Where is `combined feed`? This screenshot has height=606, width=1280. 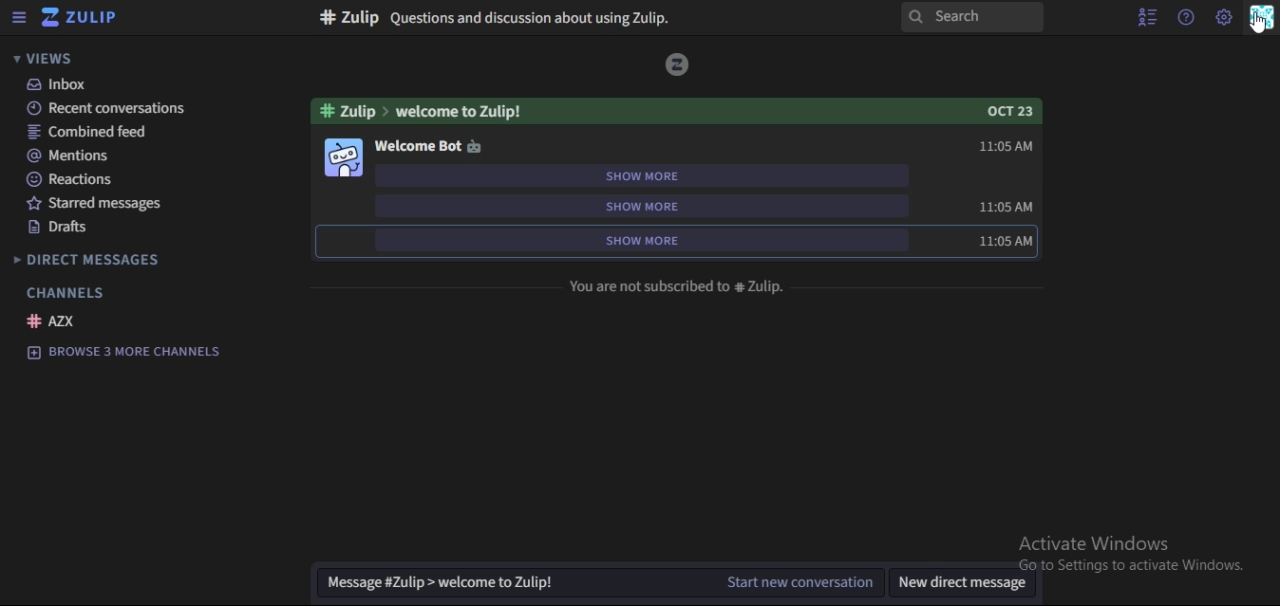
combined feed is located at coordinates (89, 131).